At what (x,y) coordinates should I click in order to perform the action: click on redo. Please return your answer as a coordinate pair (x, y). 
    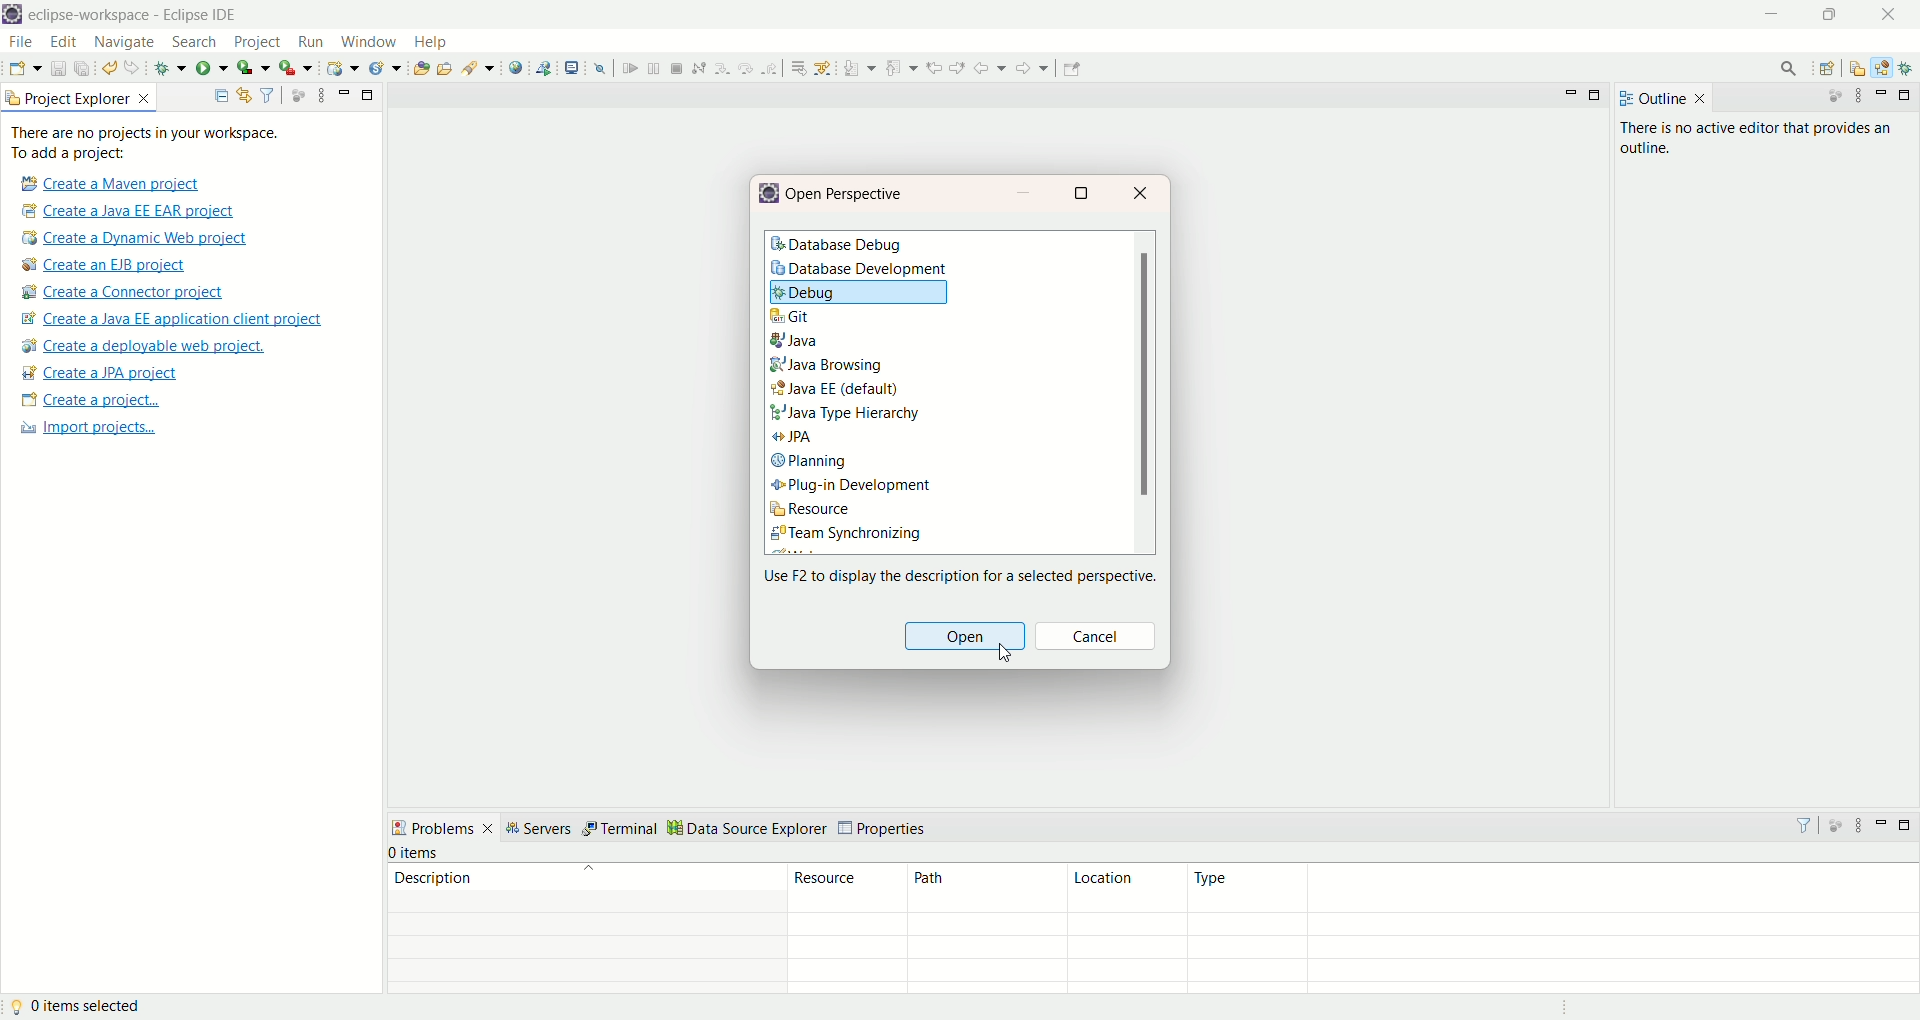
    Looking at the image, I should click on (135, 68).